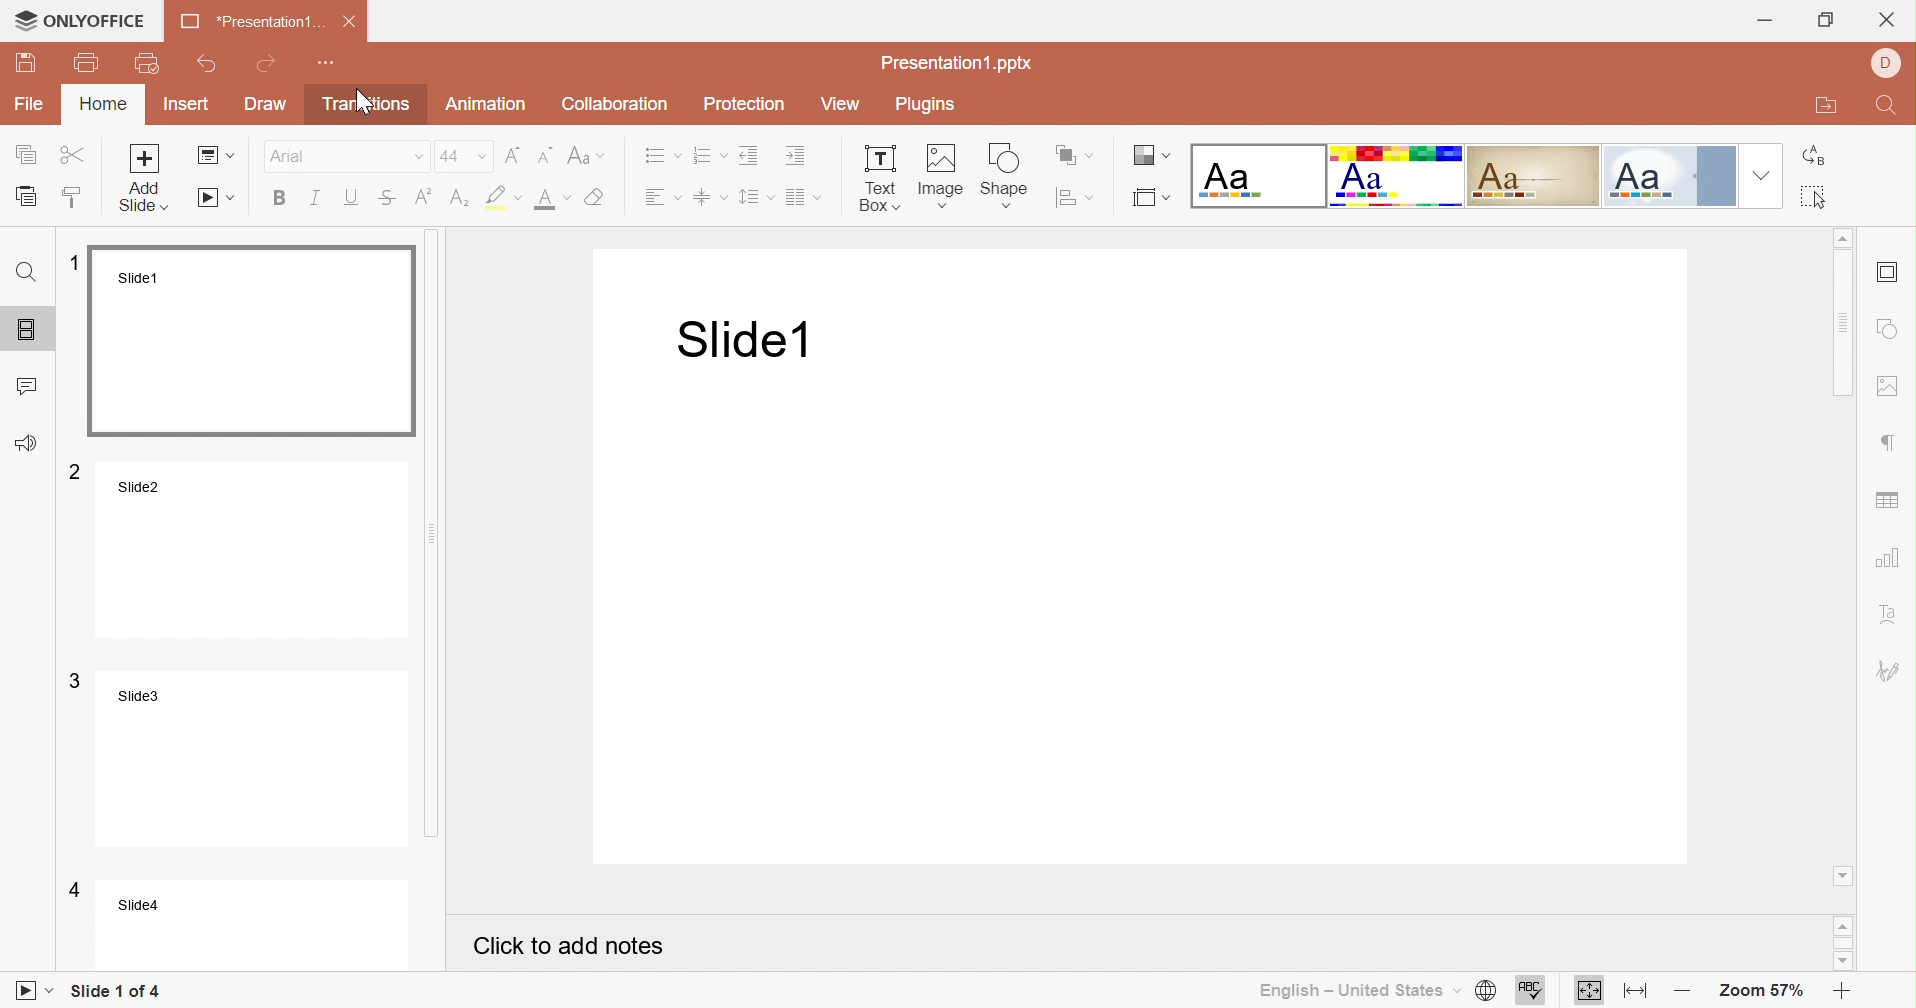 The image size is (1916, 1008). Describe the element at coordinates (357, 101) in the screenshot. I see `Cursor on transitions` at that location.